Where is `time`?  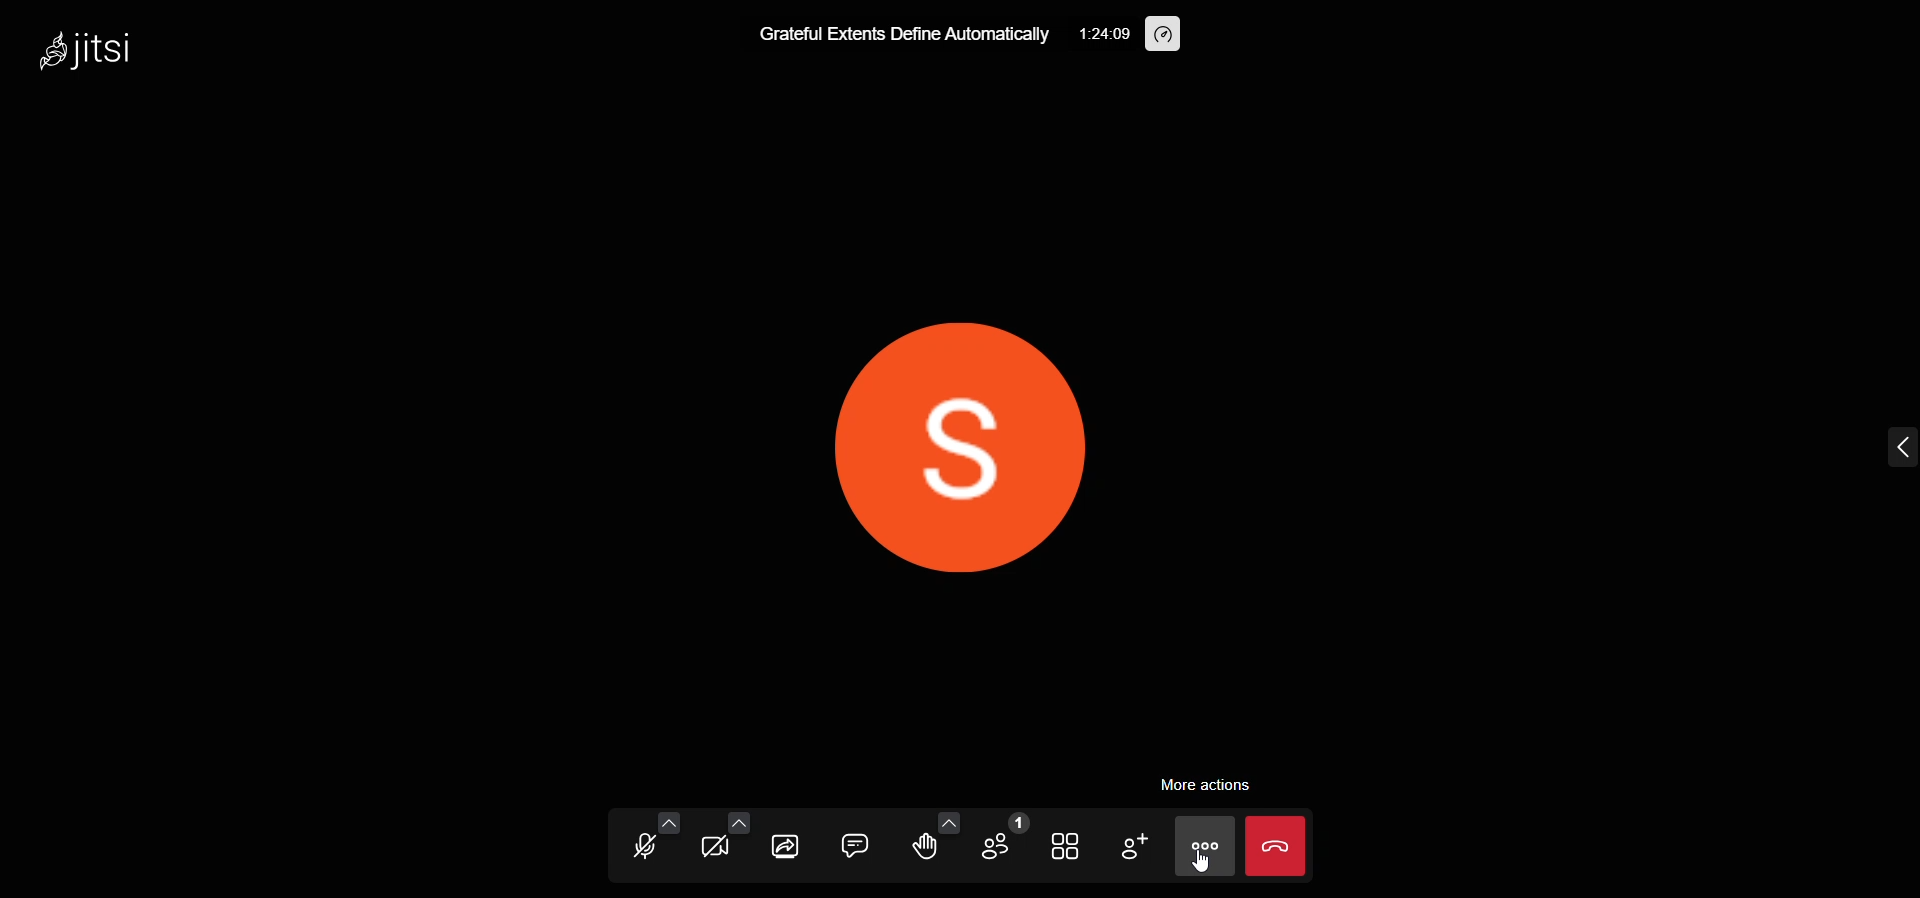
time is located at coordinates (1104, 35).